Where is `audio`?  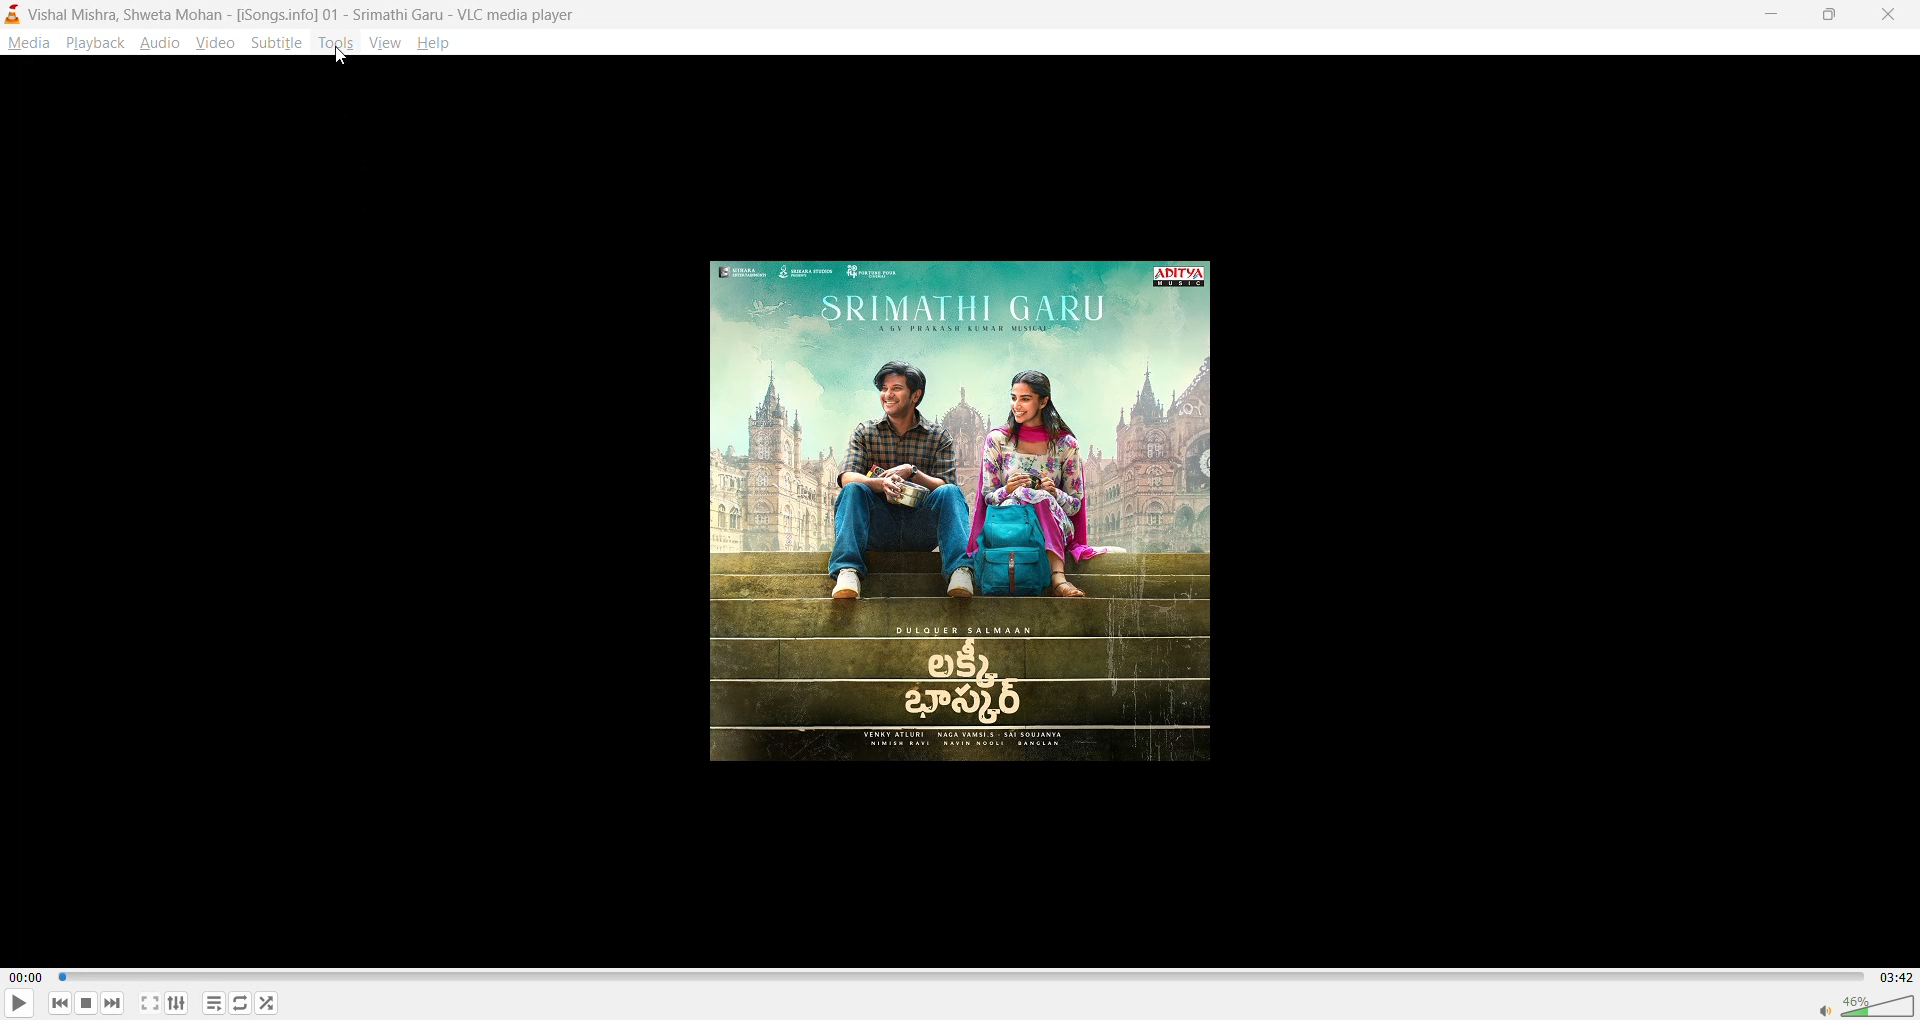
audio is located at coordinates (160, 42).